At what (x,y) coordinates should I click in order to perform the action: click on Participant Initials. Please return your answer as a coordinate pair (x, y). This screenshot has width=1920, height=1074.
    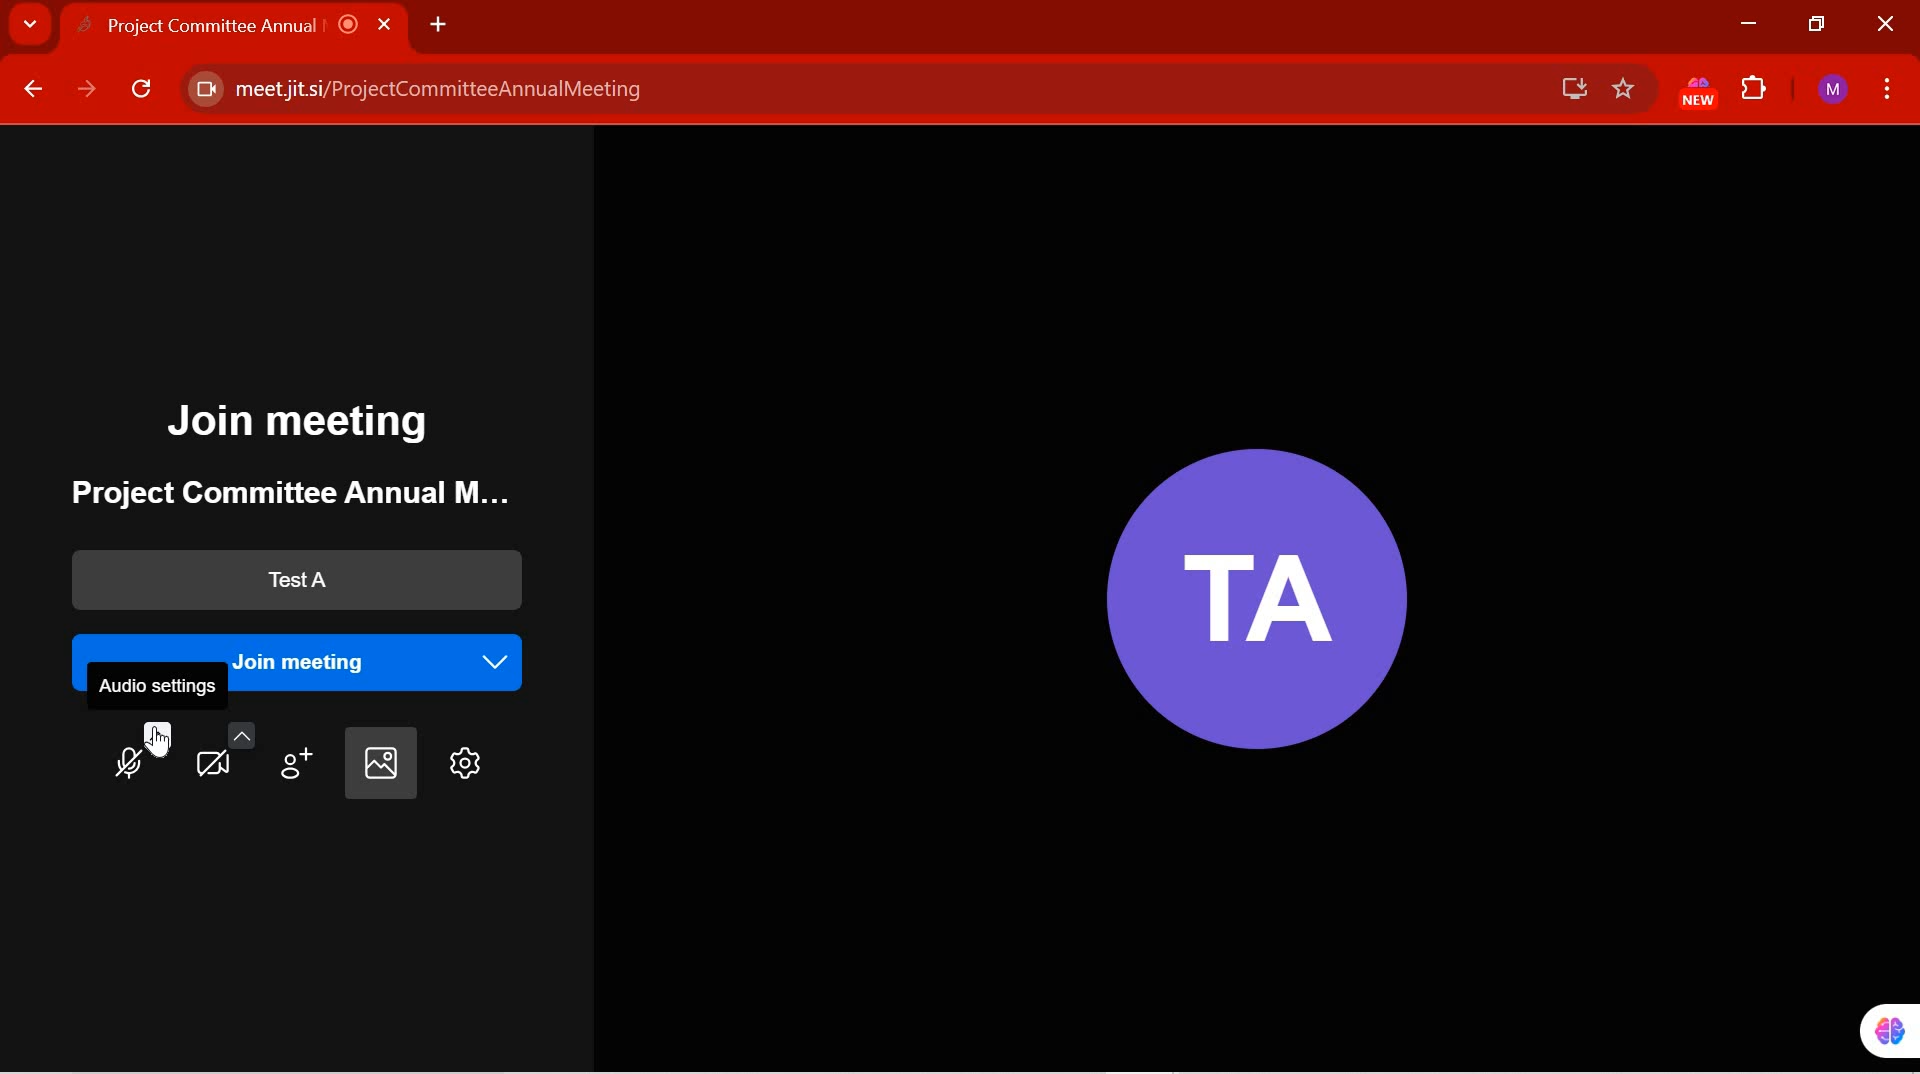
    Looking at the image, I should click on (1246, 585).